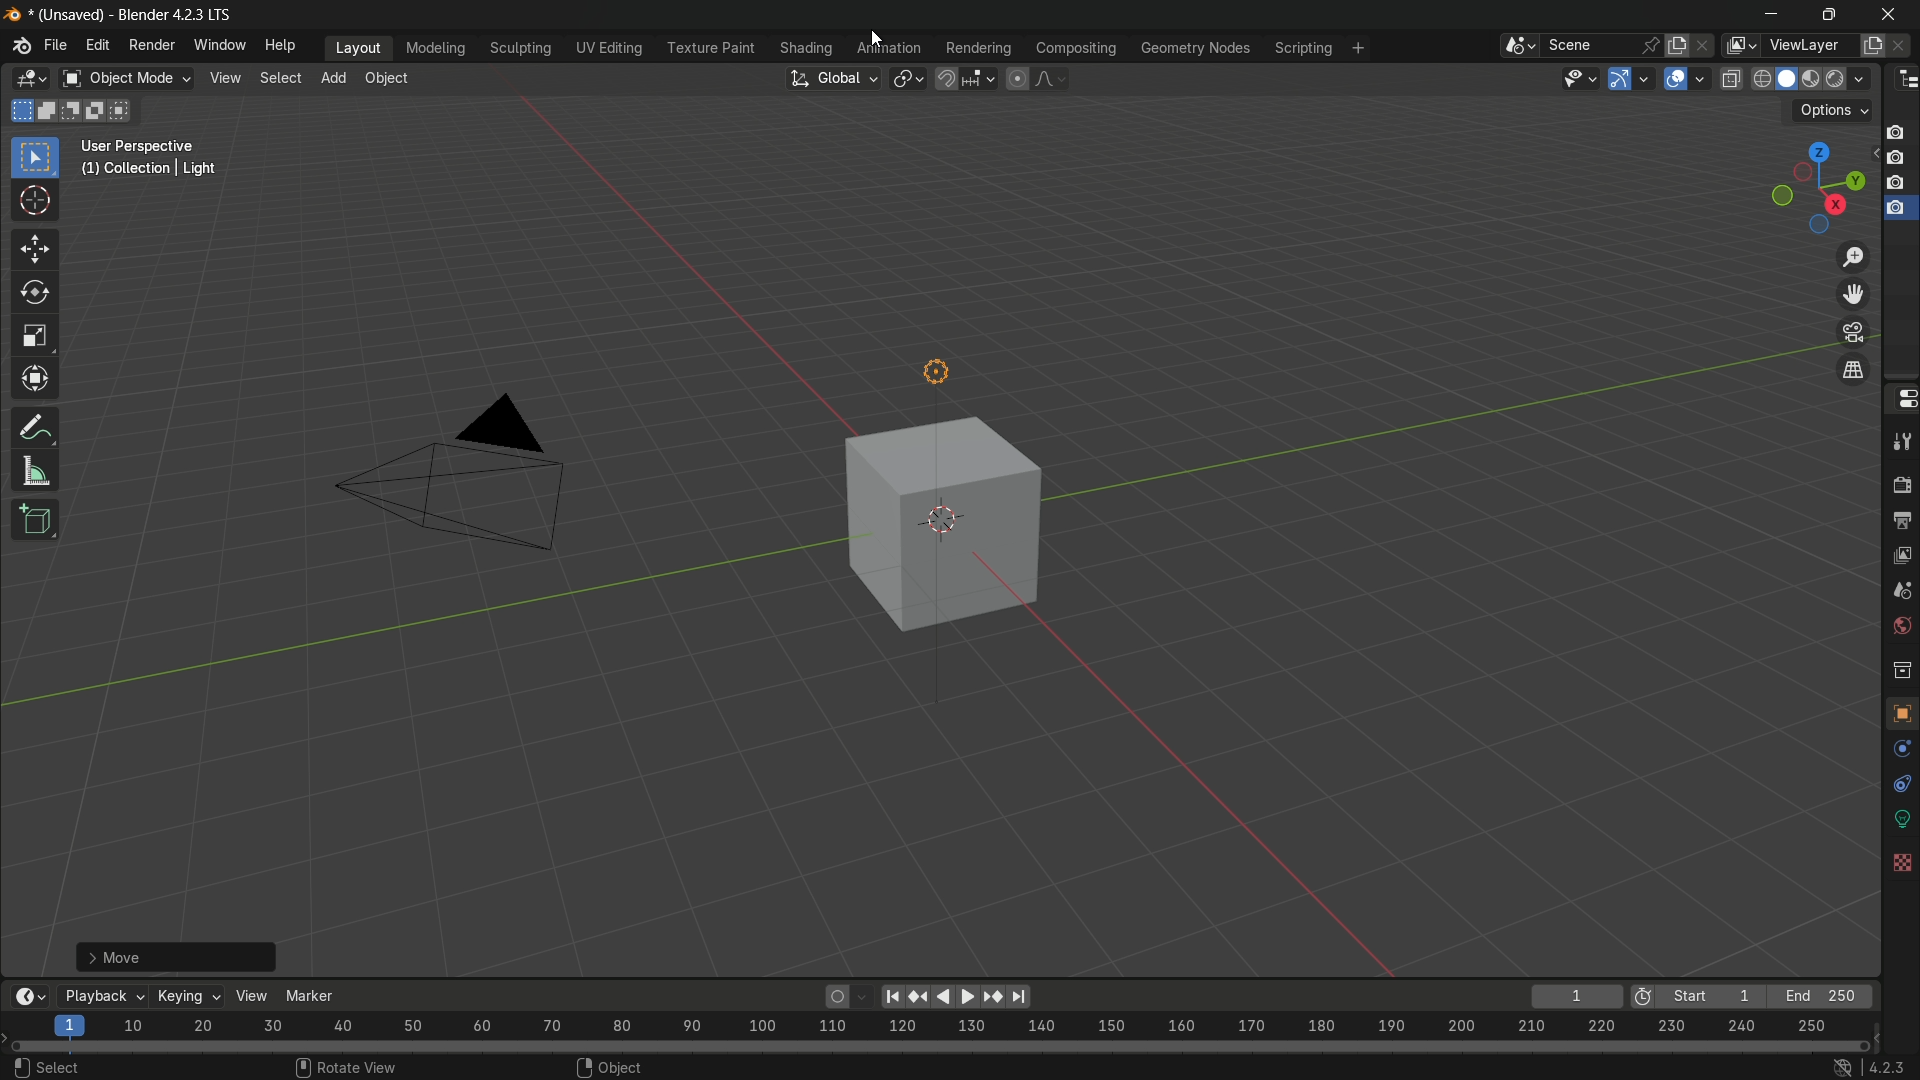 Image resolution: width=1920 pixels, height=1080 pixels. What do you see at coordinates (126, 79) in the screenshot?
I see `object mode` at bounding box center [126, 79].